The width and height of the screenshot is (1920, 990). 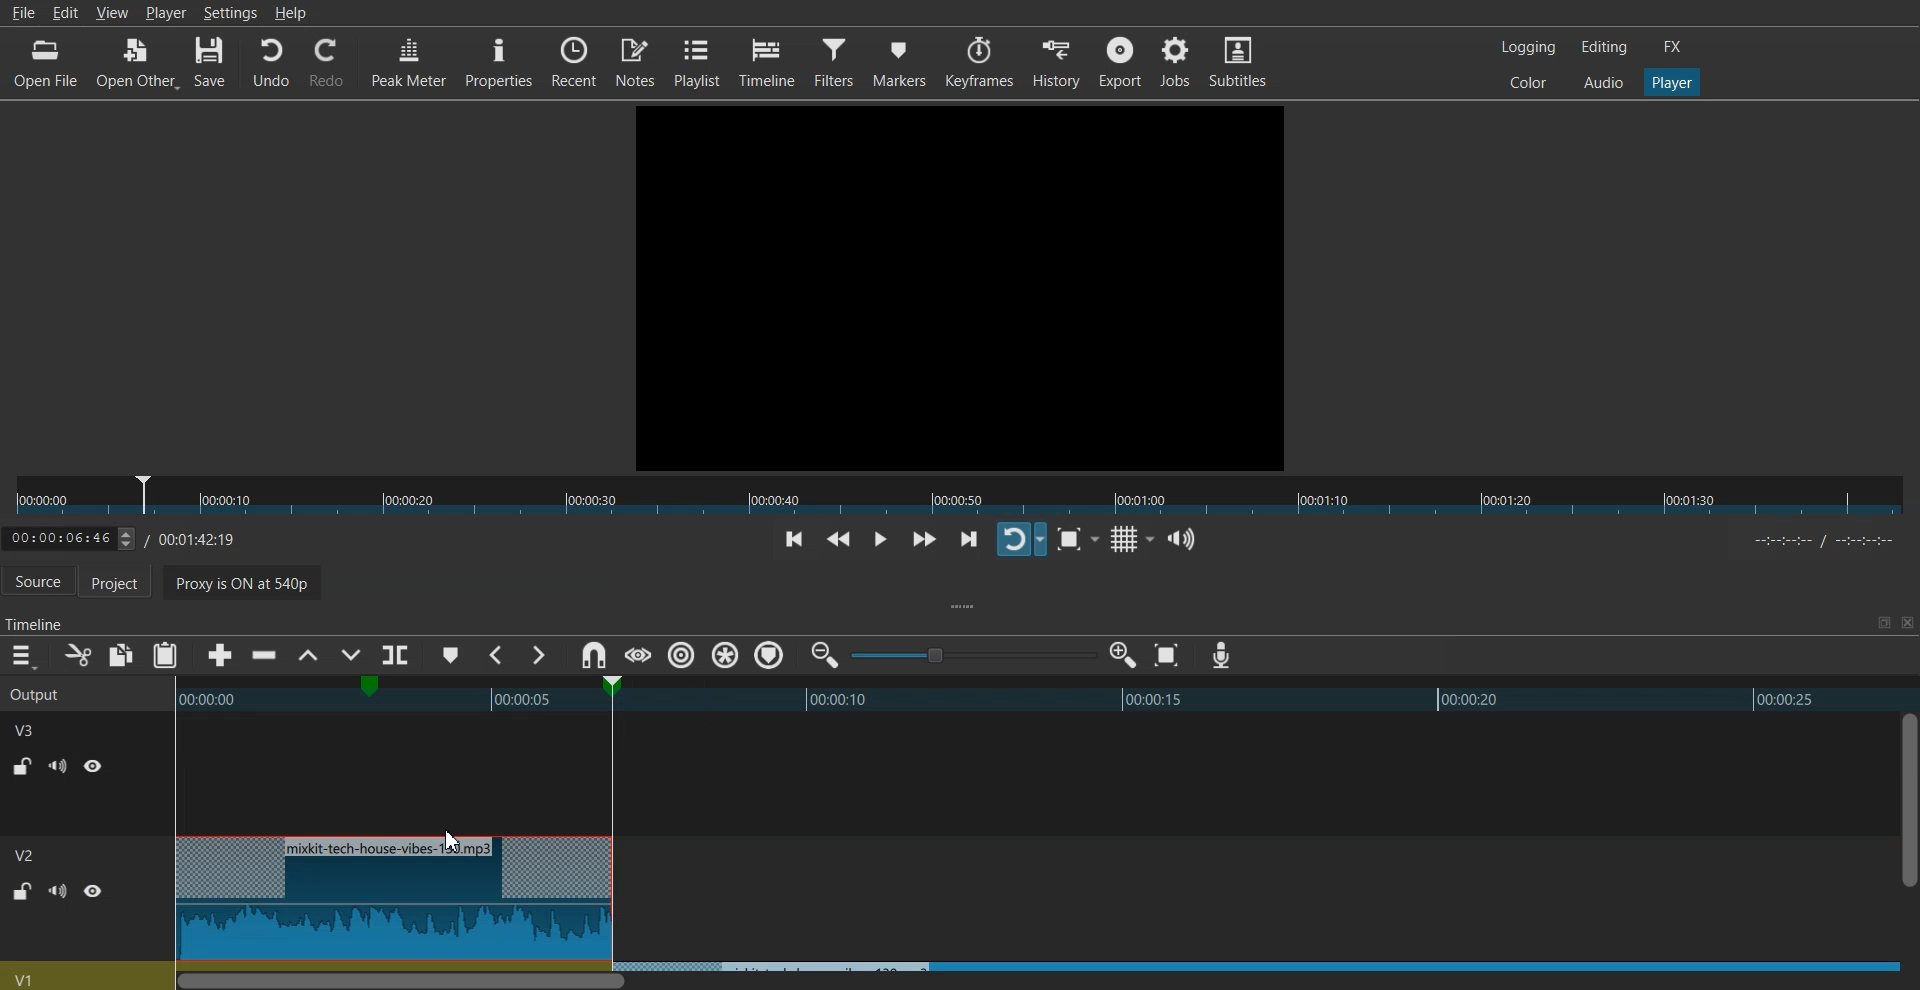 What do you see at coordinates (1673, 83) in the screenshot?
I see `Player` at bounding box center [1673, 83].